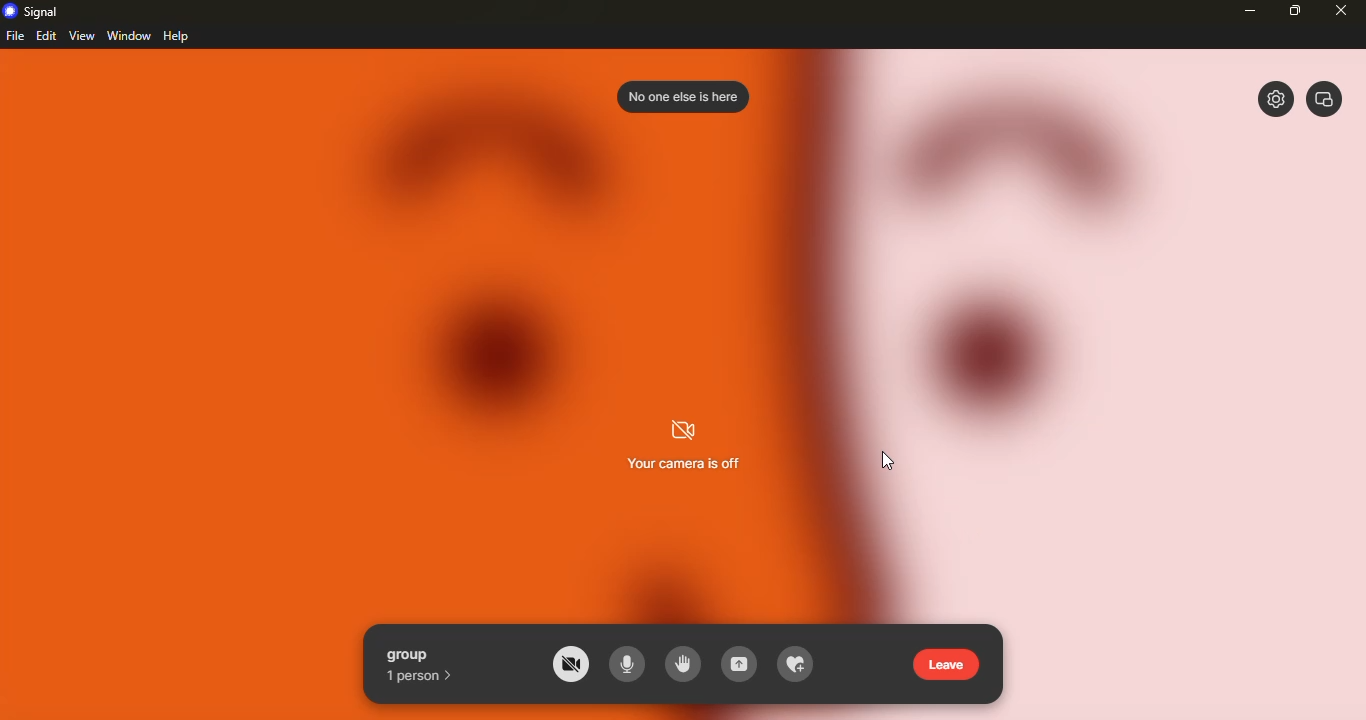 The height and width of the screenshot is (720, 1366). What do you see at coordinates (1328, 99) in the screenshot?
I see `window` at bounding box center [1328, 99].